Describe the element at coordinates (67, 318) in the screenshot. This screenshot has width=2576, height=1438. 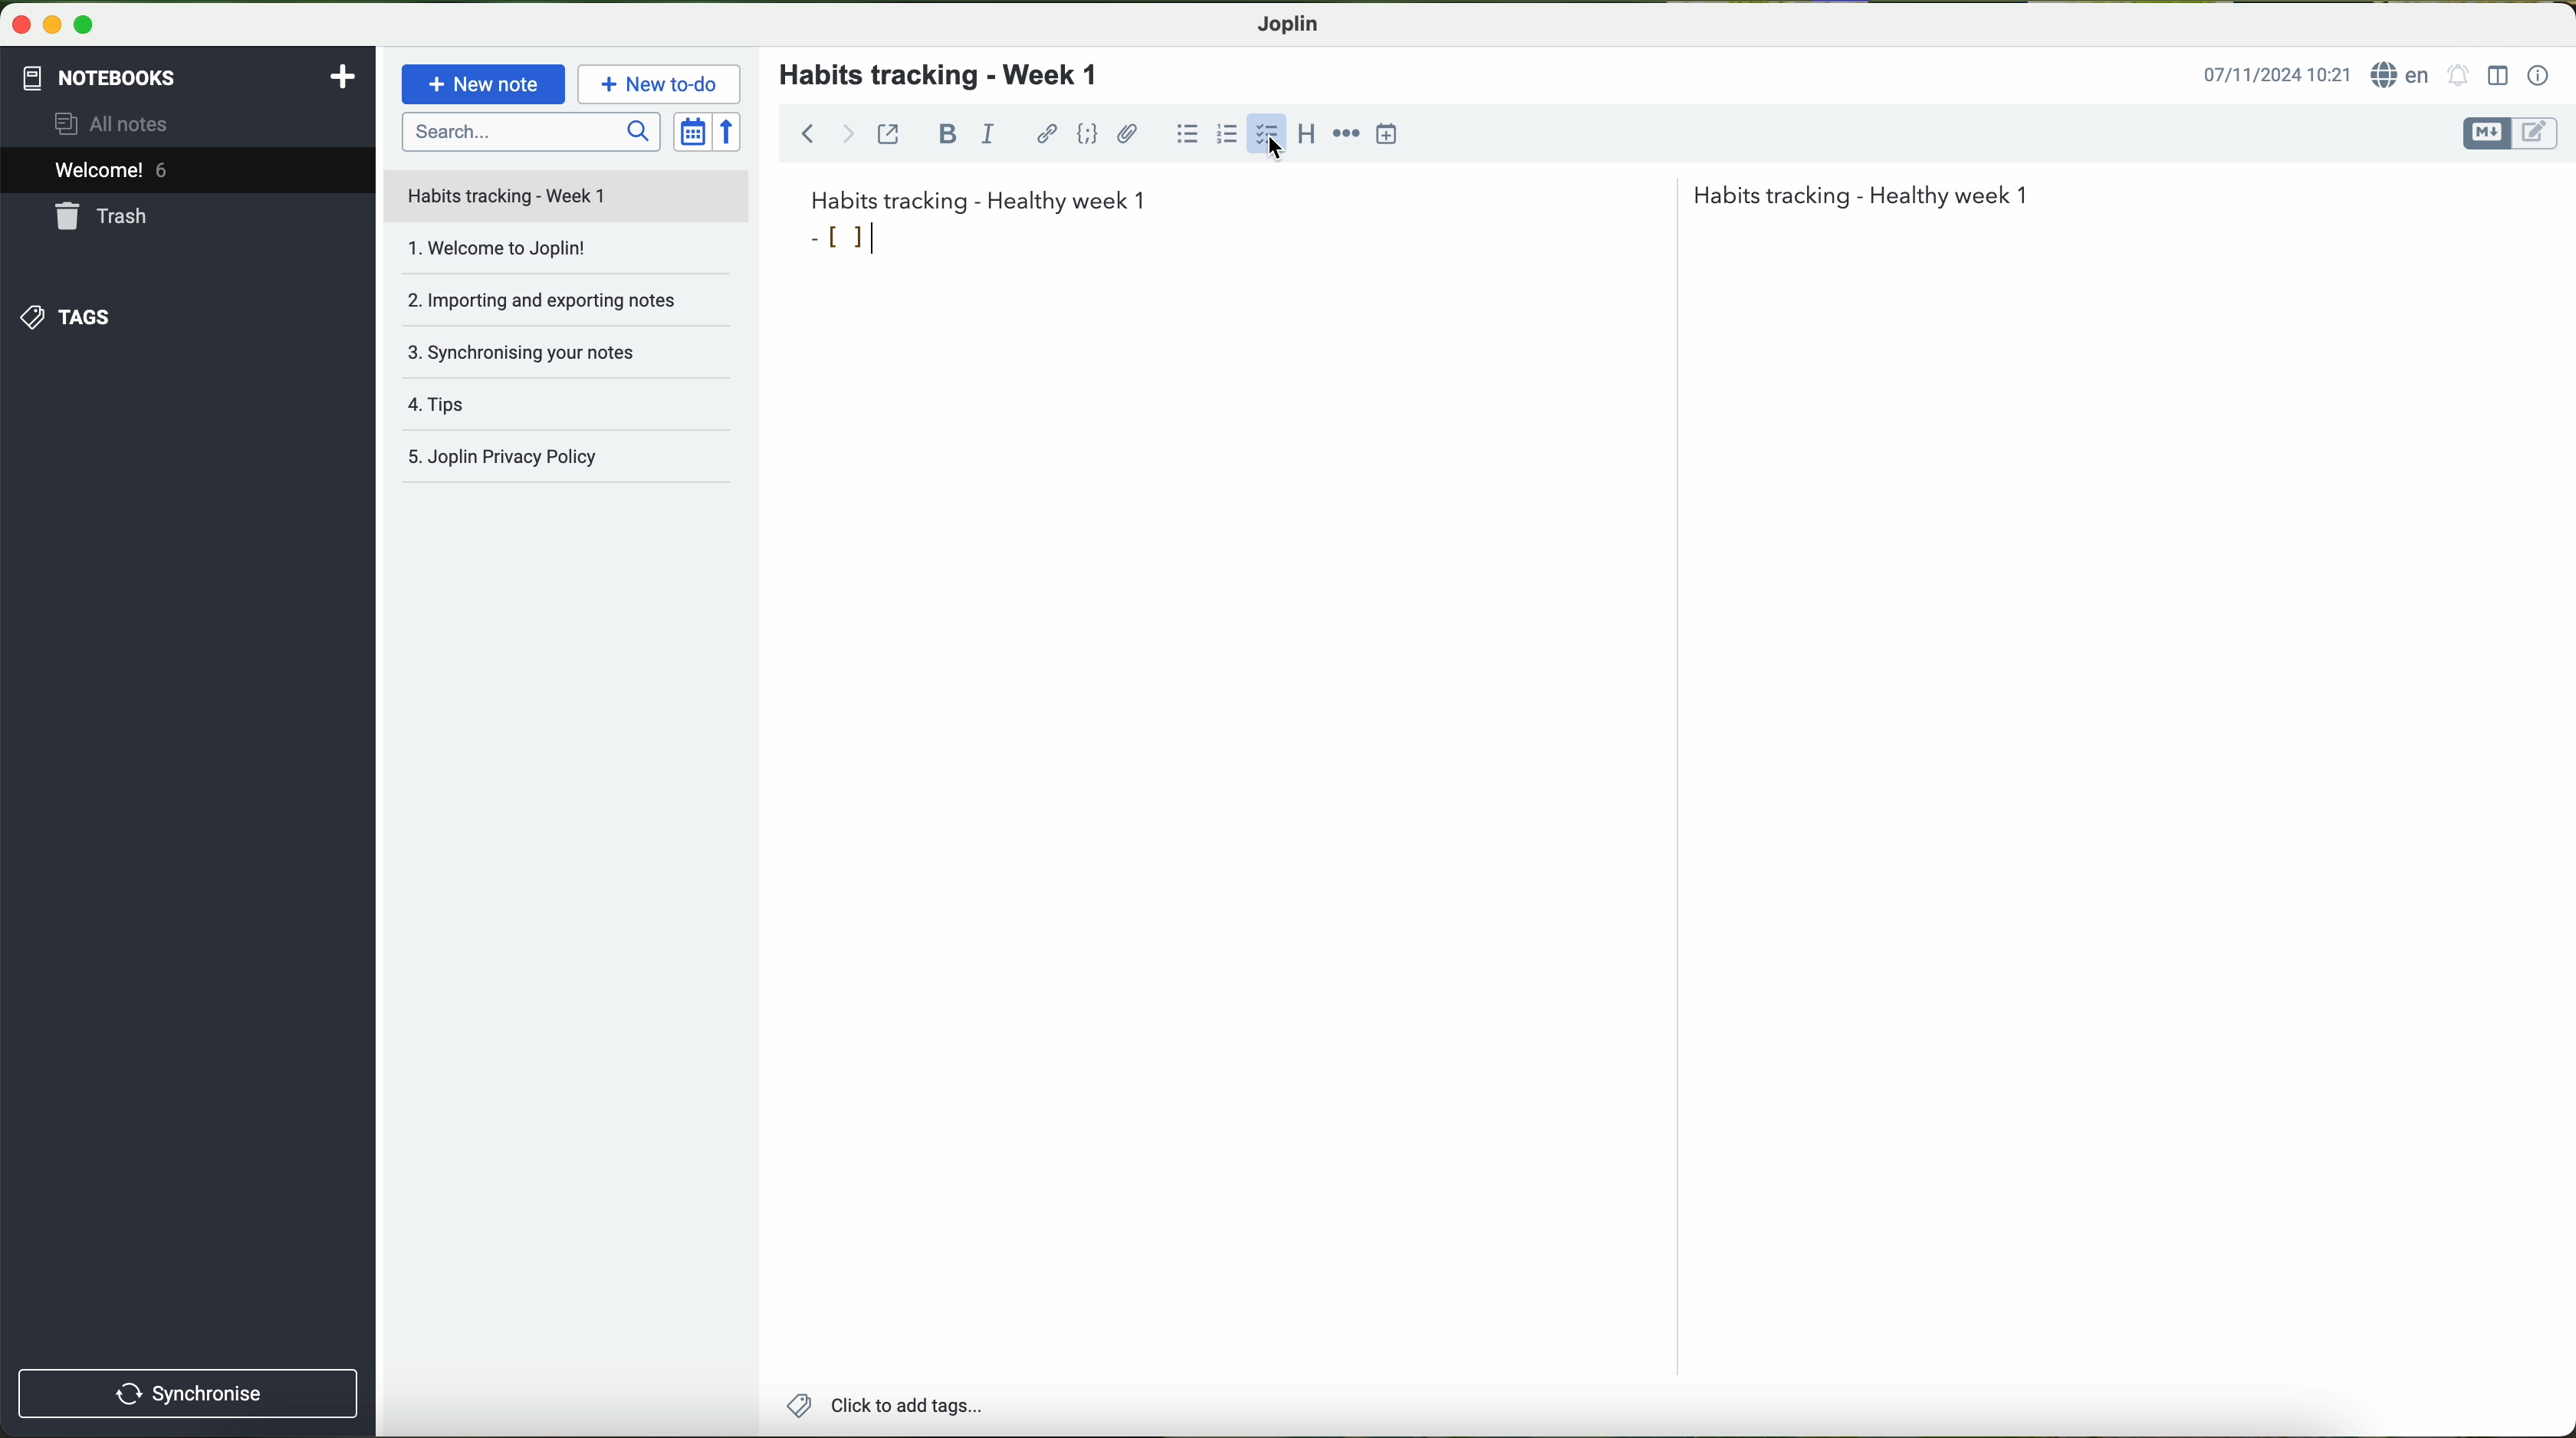
I see `tags` at that location.